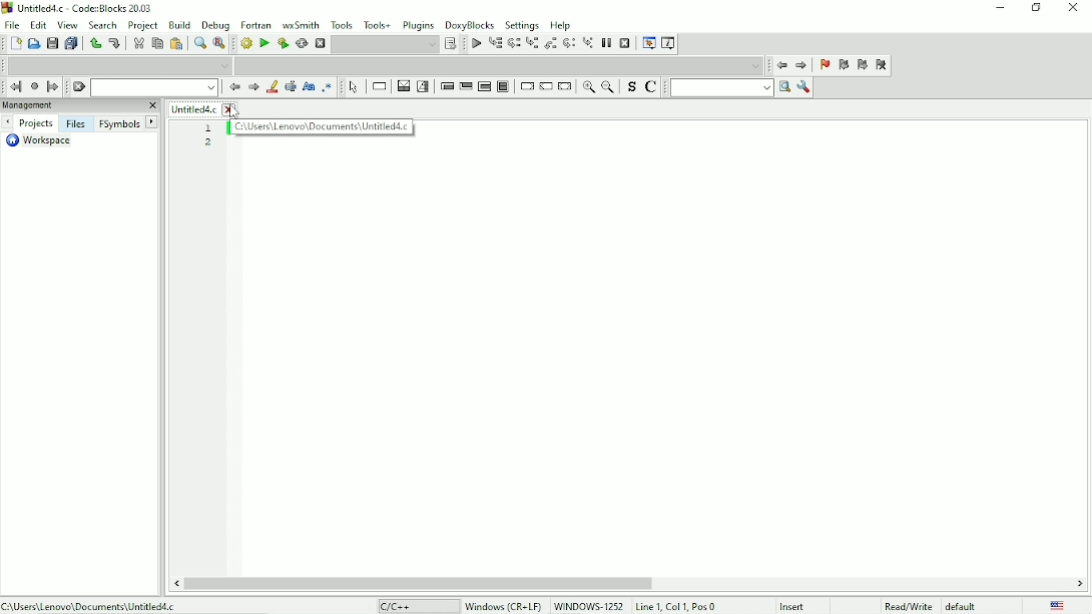  I want to click on Break debugger, so click(607, 43).